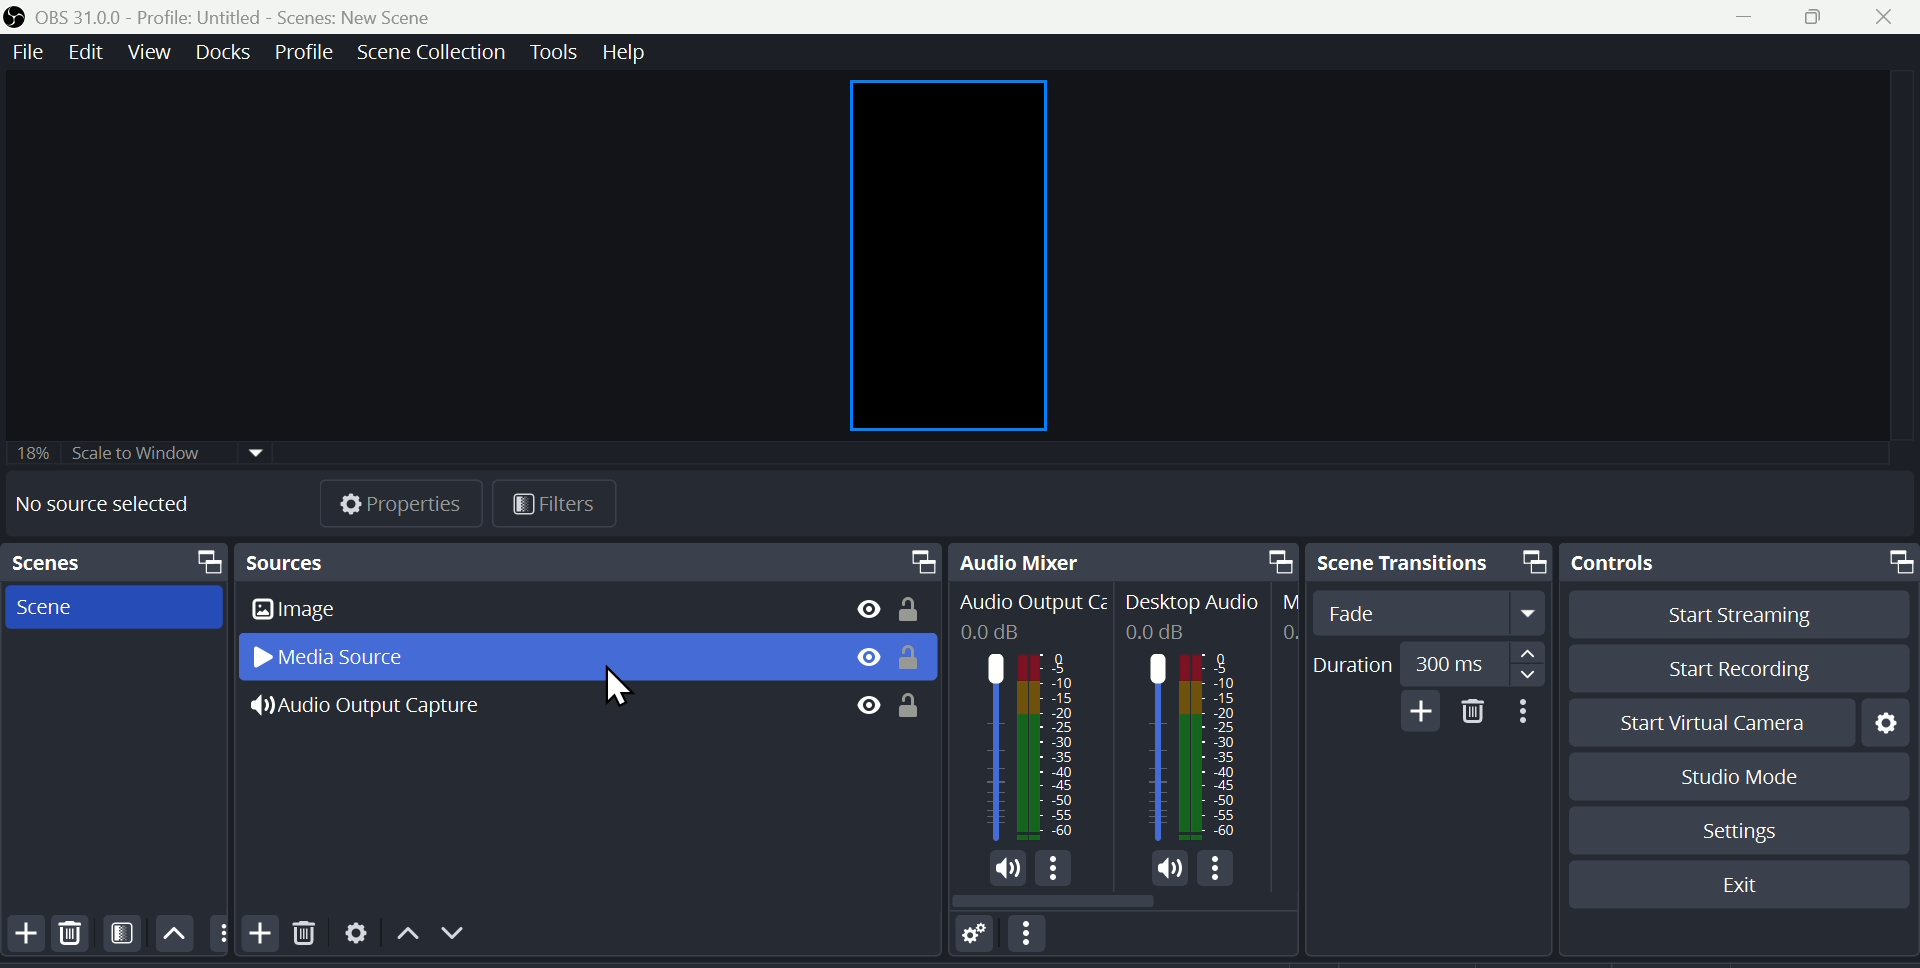 The width and height of the screenshot is (1920, 968). What do you see at coordinates (403, 938) in the screenshot?
I see `Move up` at bounding box center [403, 938].